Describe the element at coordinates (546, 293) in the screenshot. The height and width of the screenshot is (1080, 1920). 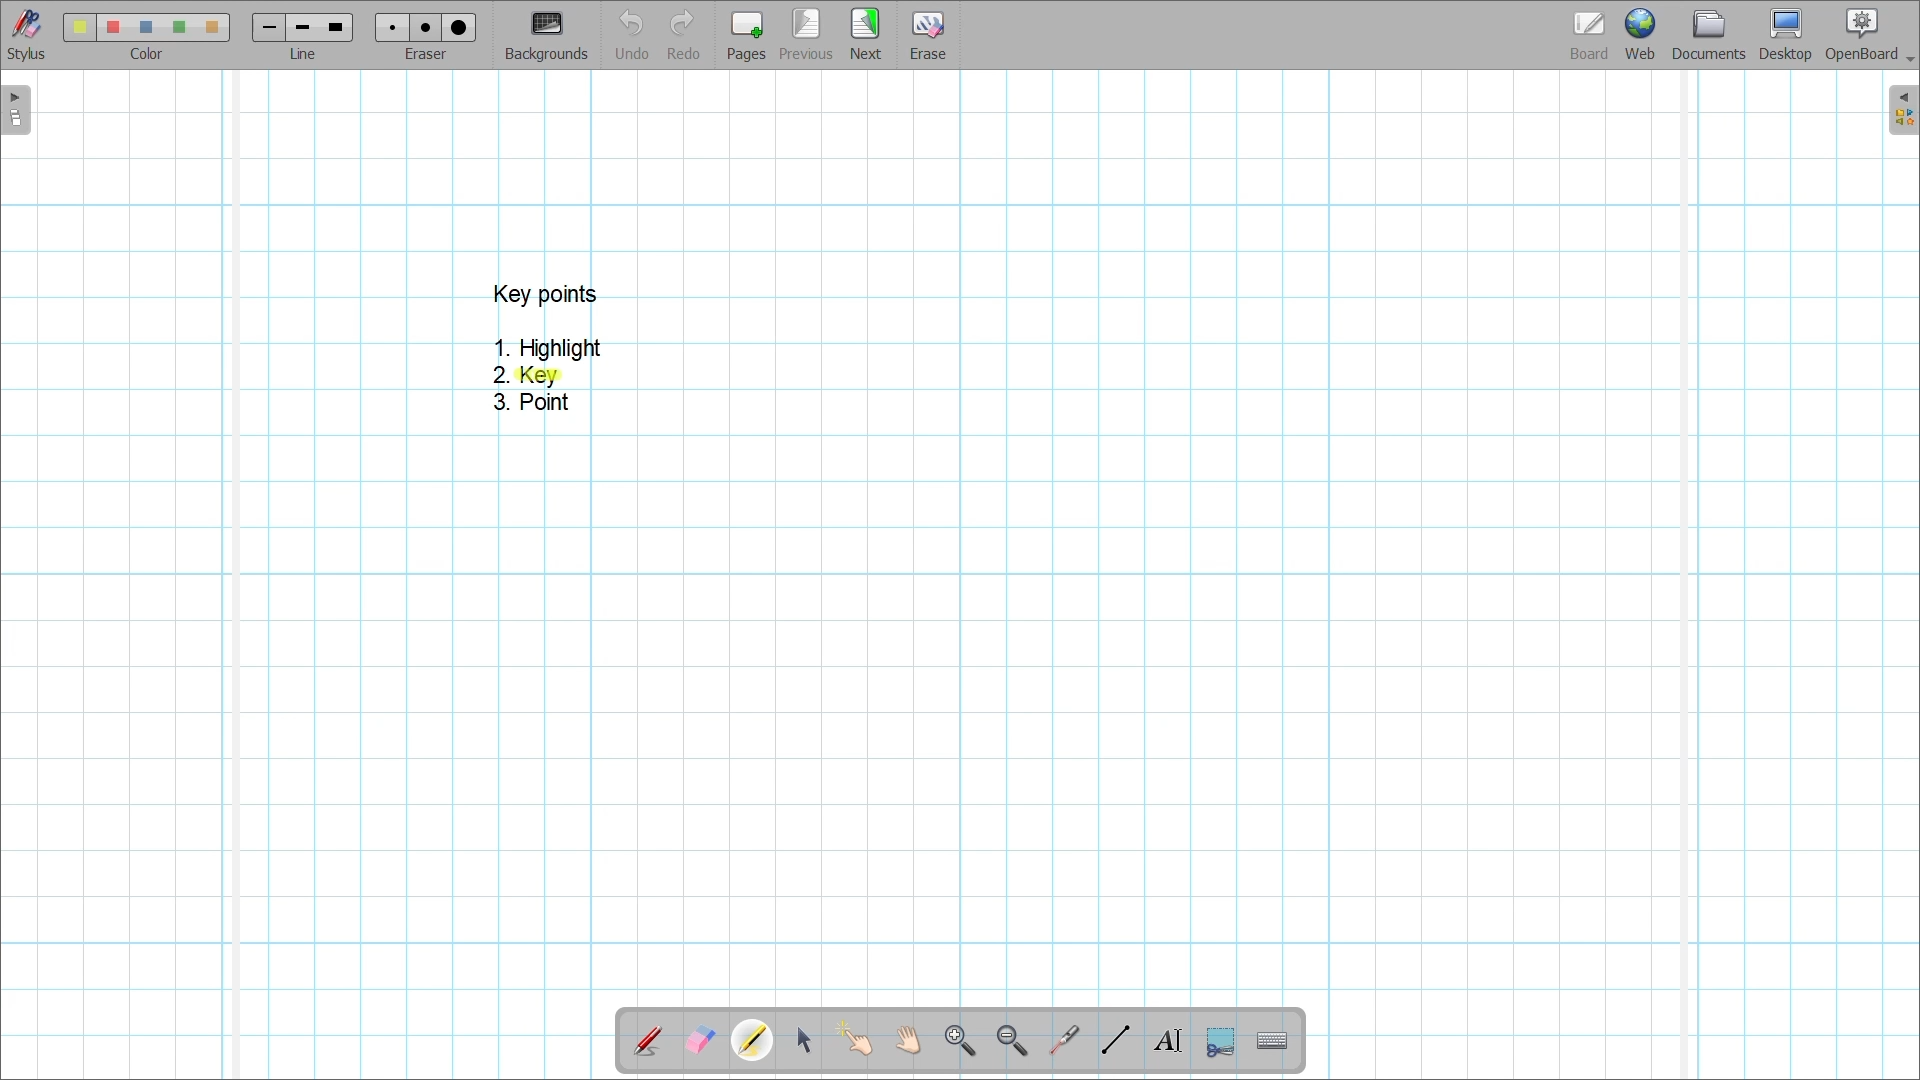
I see `key points` at that location.